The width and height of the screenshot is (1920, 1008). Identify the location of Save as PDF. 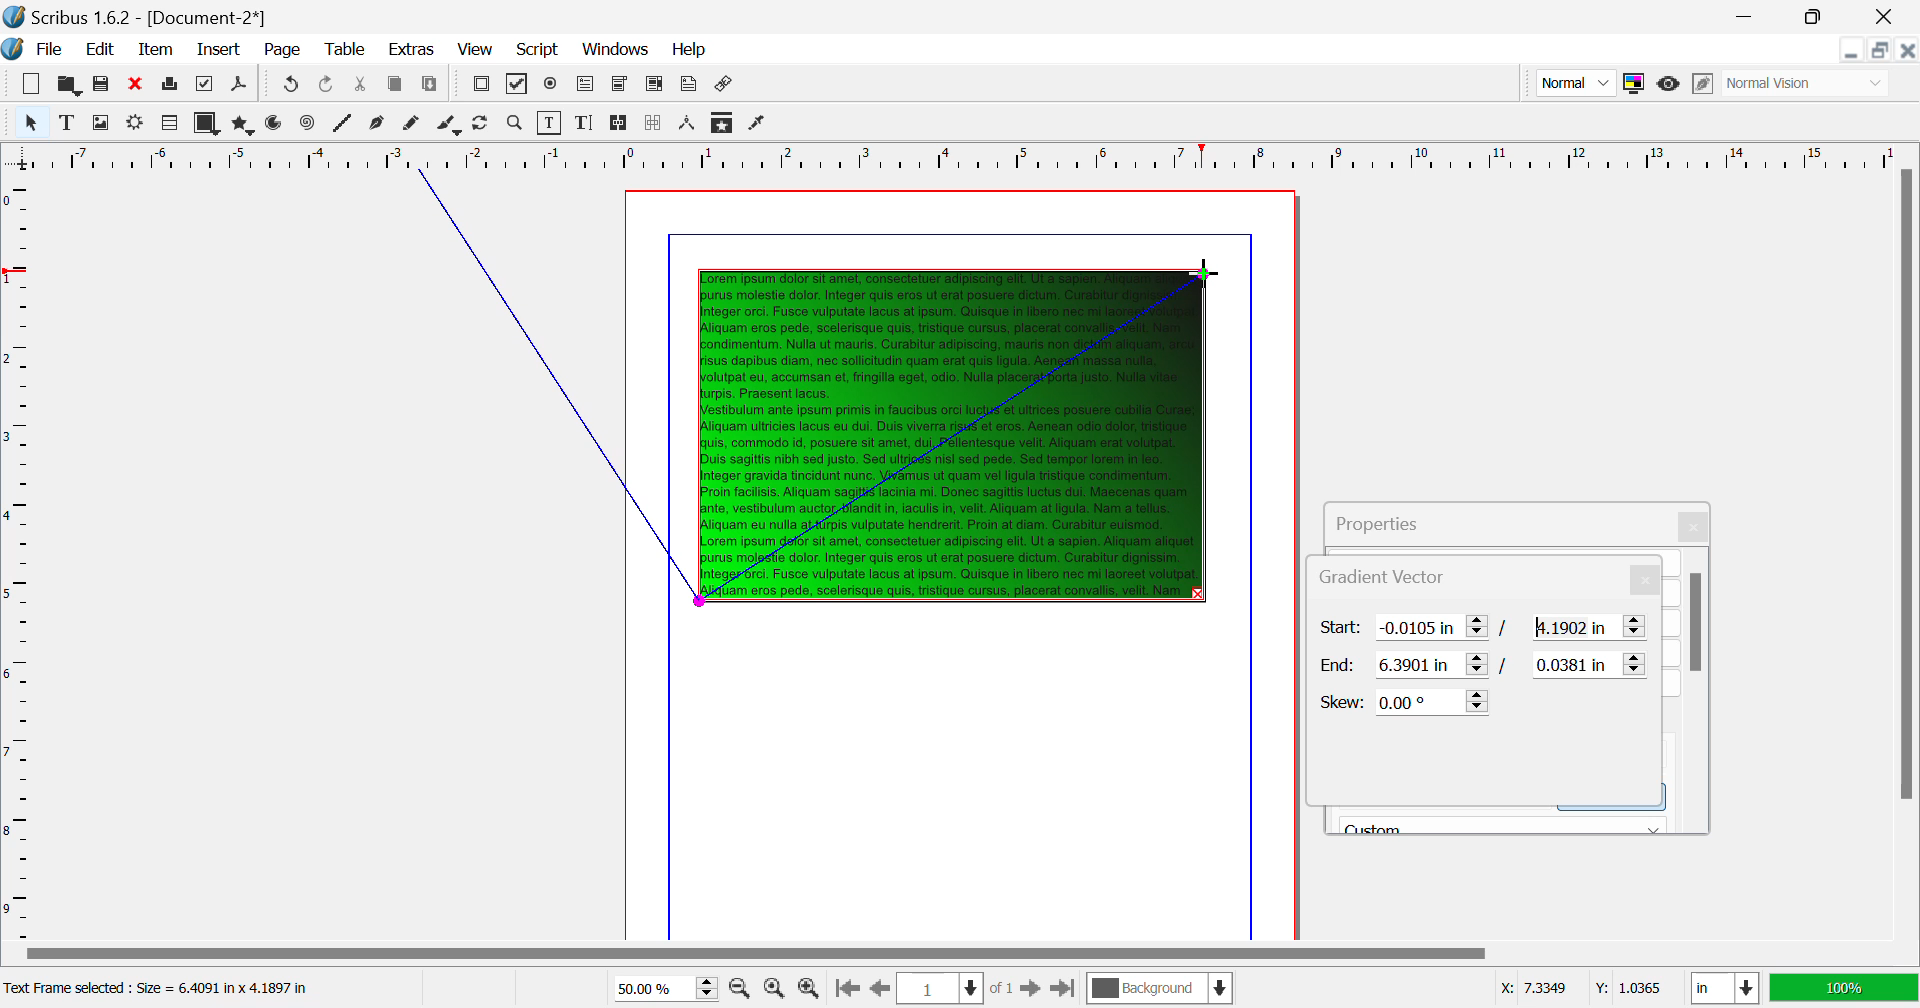
(240, 86).